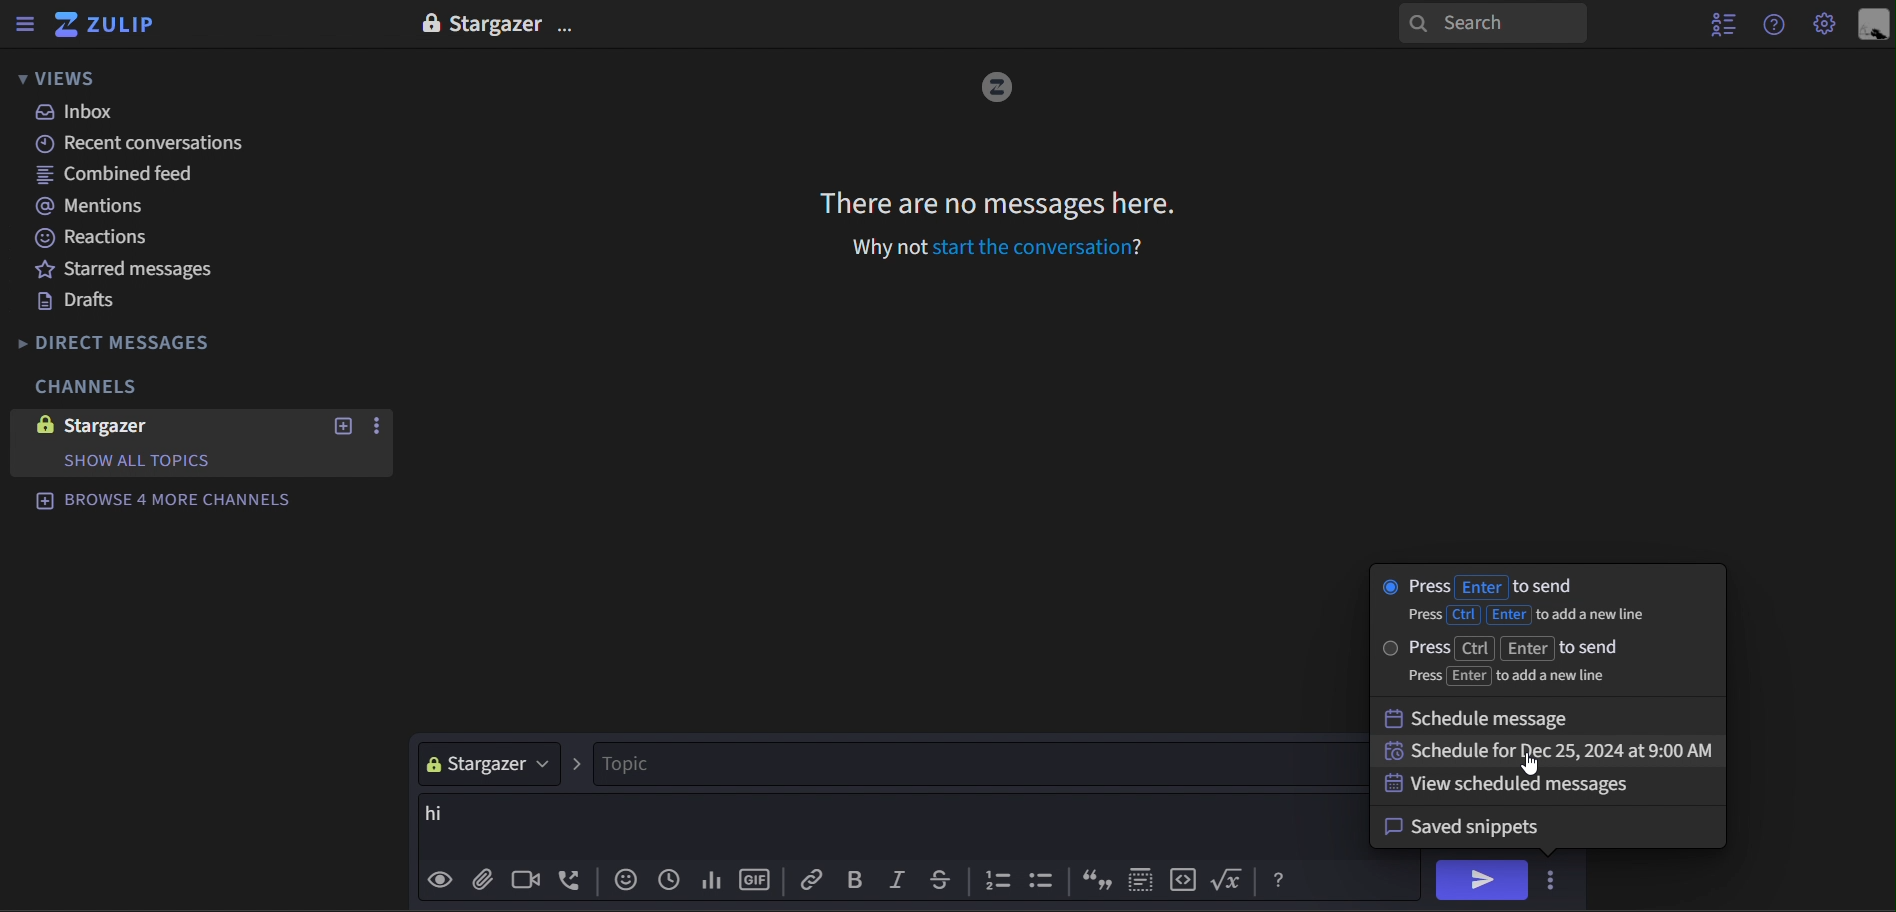 This screenshot has width=1896, height=912. Describe the element at coordinates (141, 208) in the screenshot. I see `mentions` at that location.